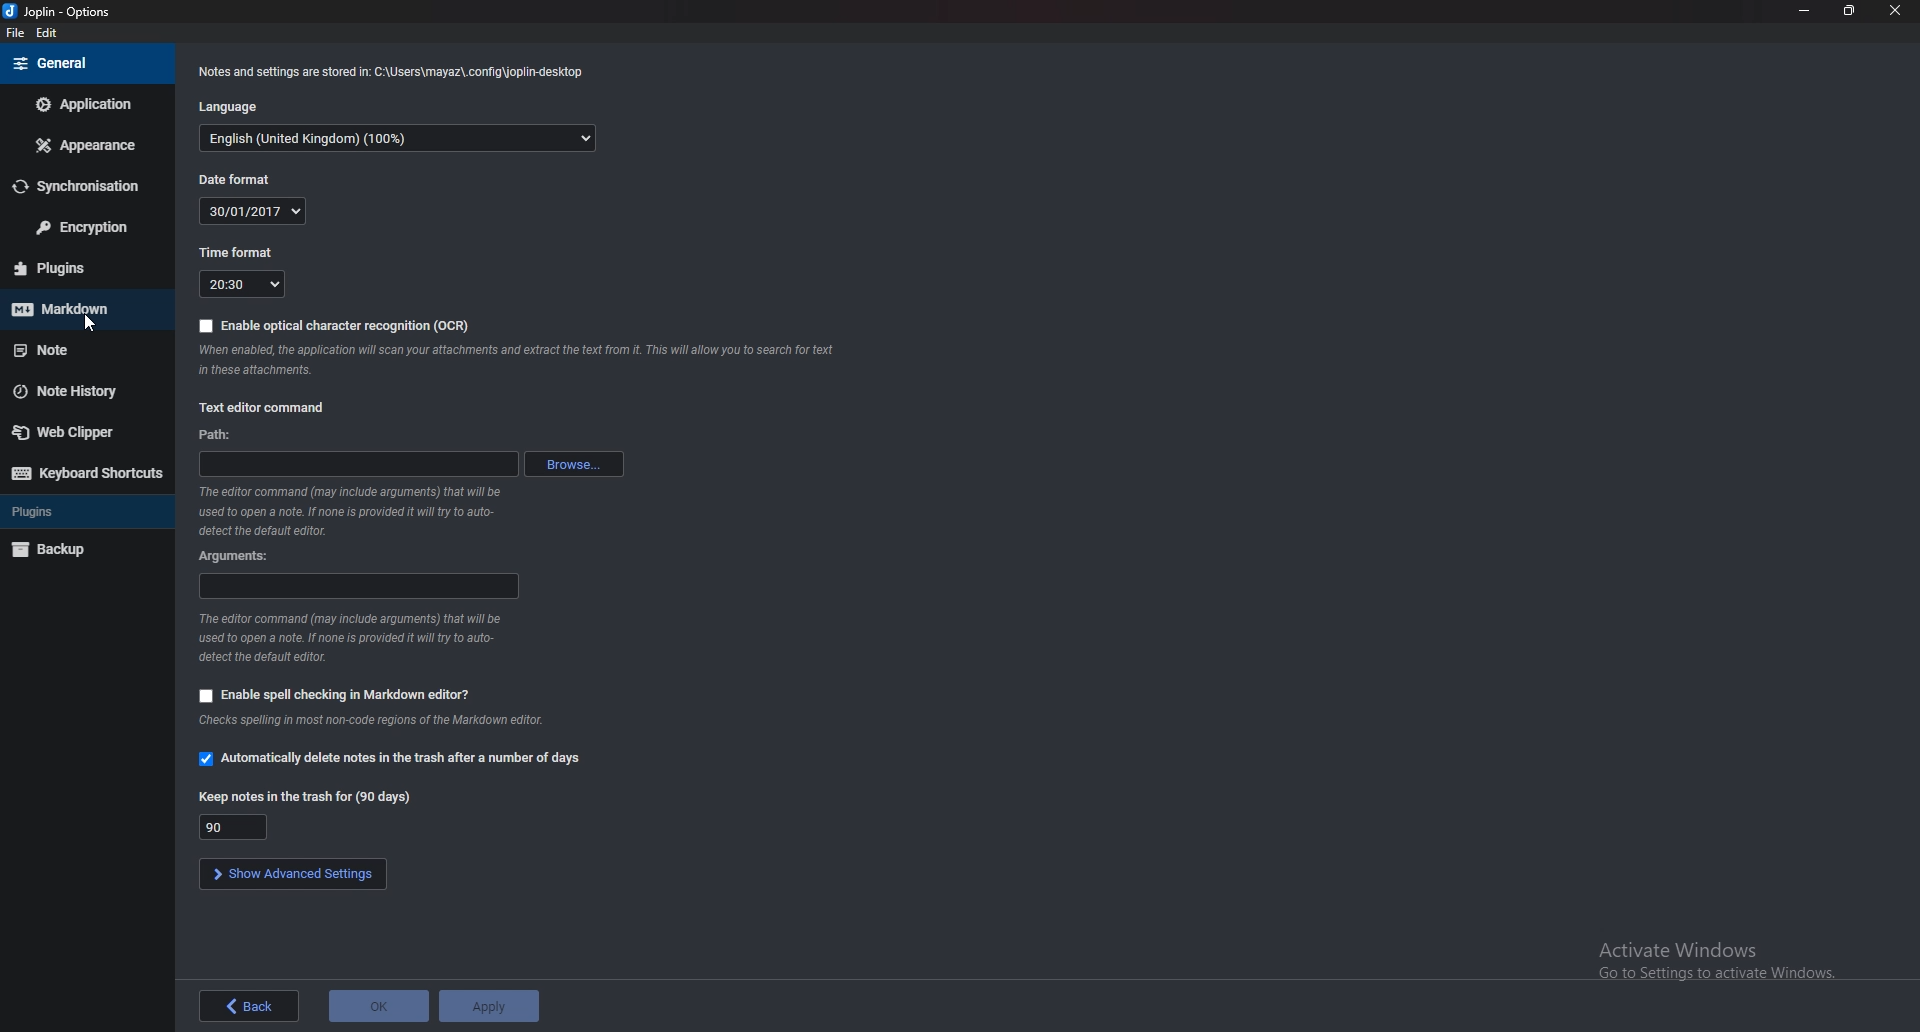  Describe the element at coordinates (337, 694) in the screenshot. I see `Enable spell checking` at that location.